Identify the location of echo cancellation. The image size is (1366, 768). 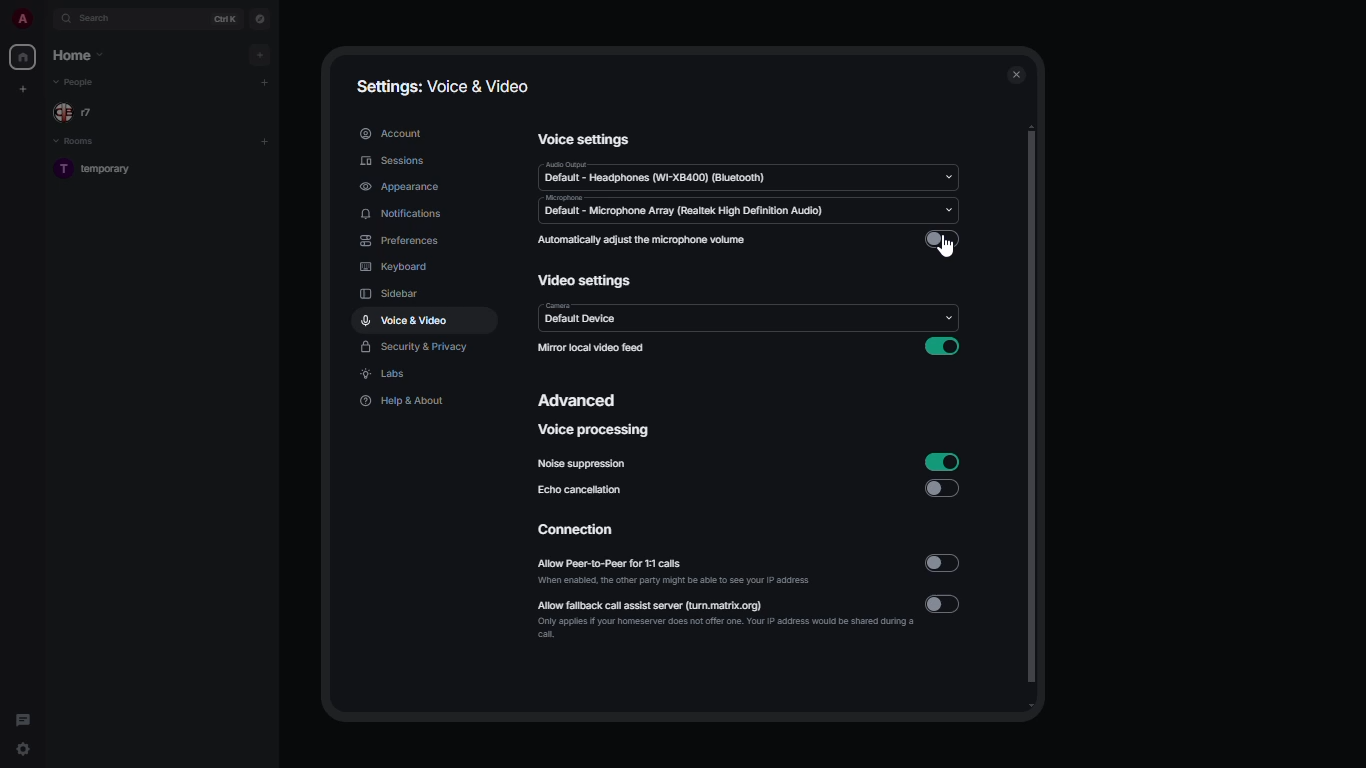
(582, 492).